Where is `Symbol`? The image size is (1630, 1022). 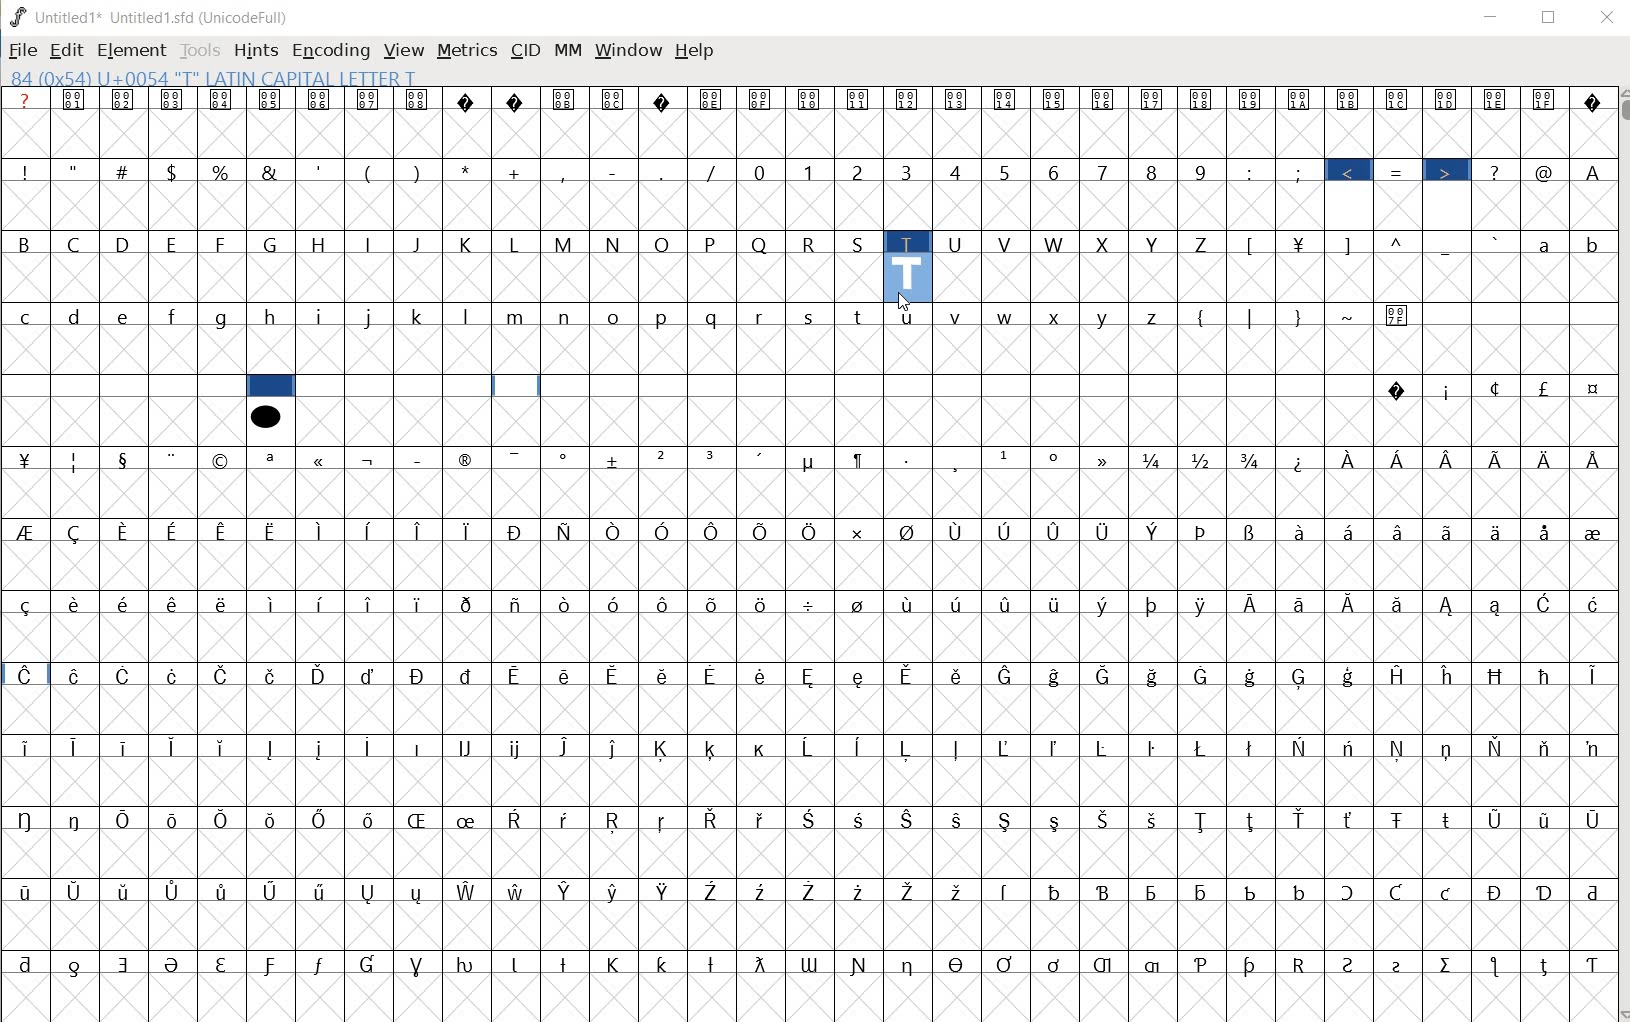
Symbol is located at coordinates (25, 890).